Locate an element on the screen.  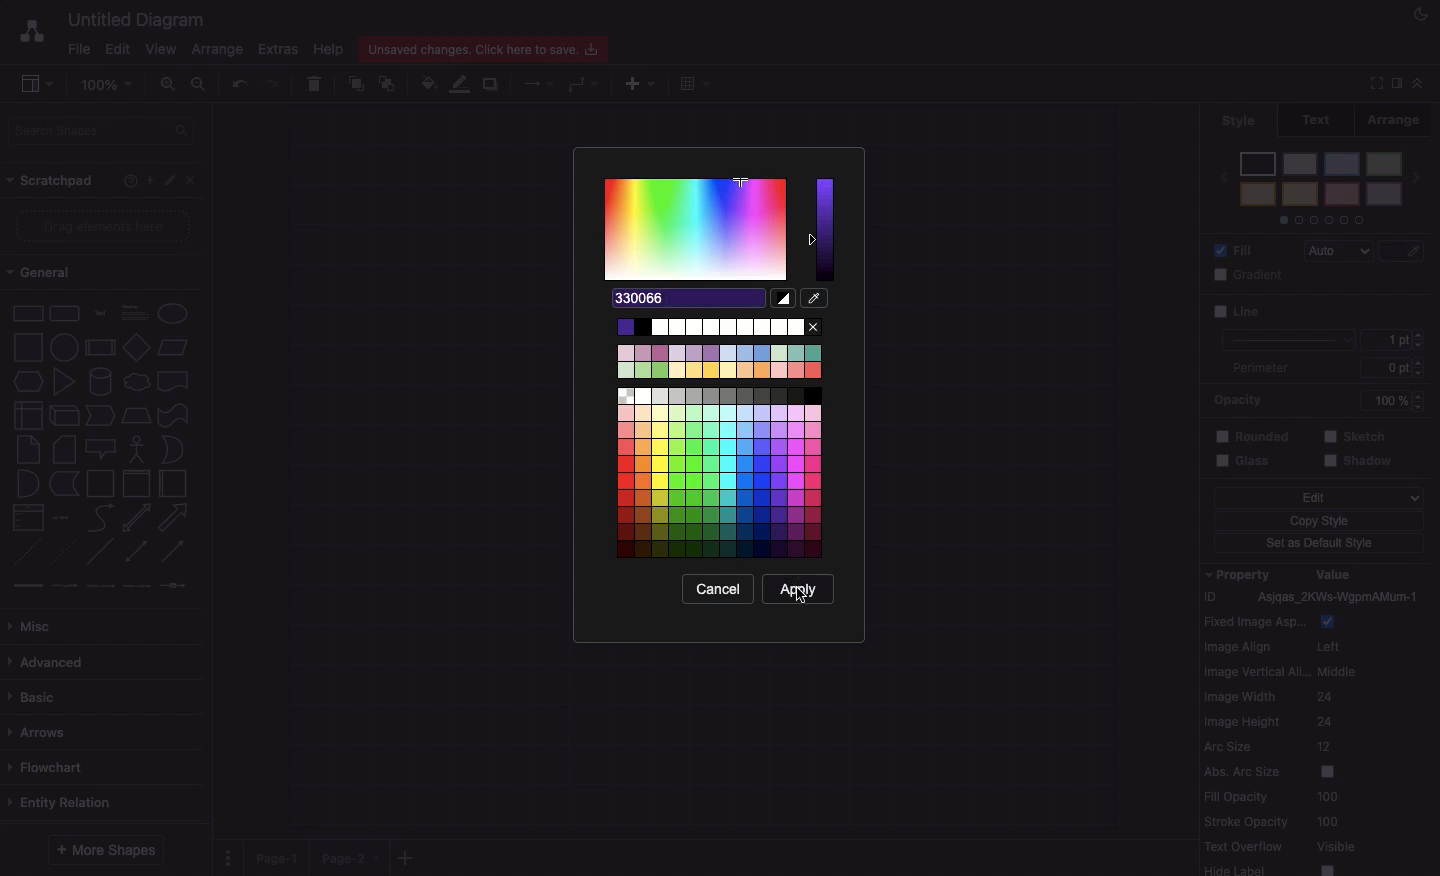
sketch is located at coordinates (1356, 435).